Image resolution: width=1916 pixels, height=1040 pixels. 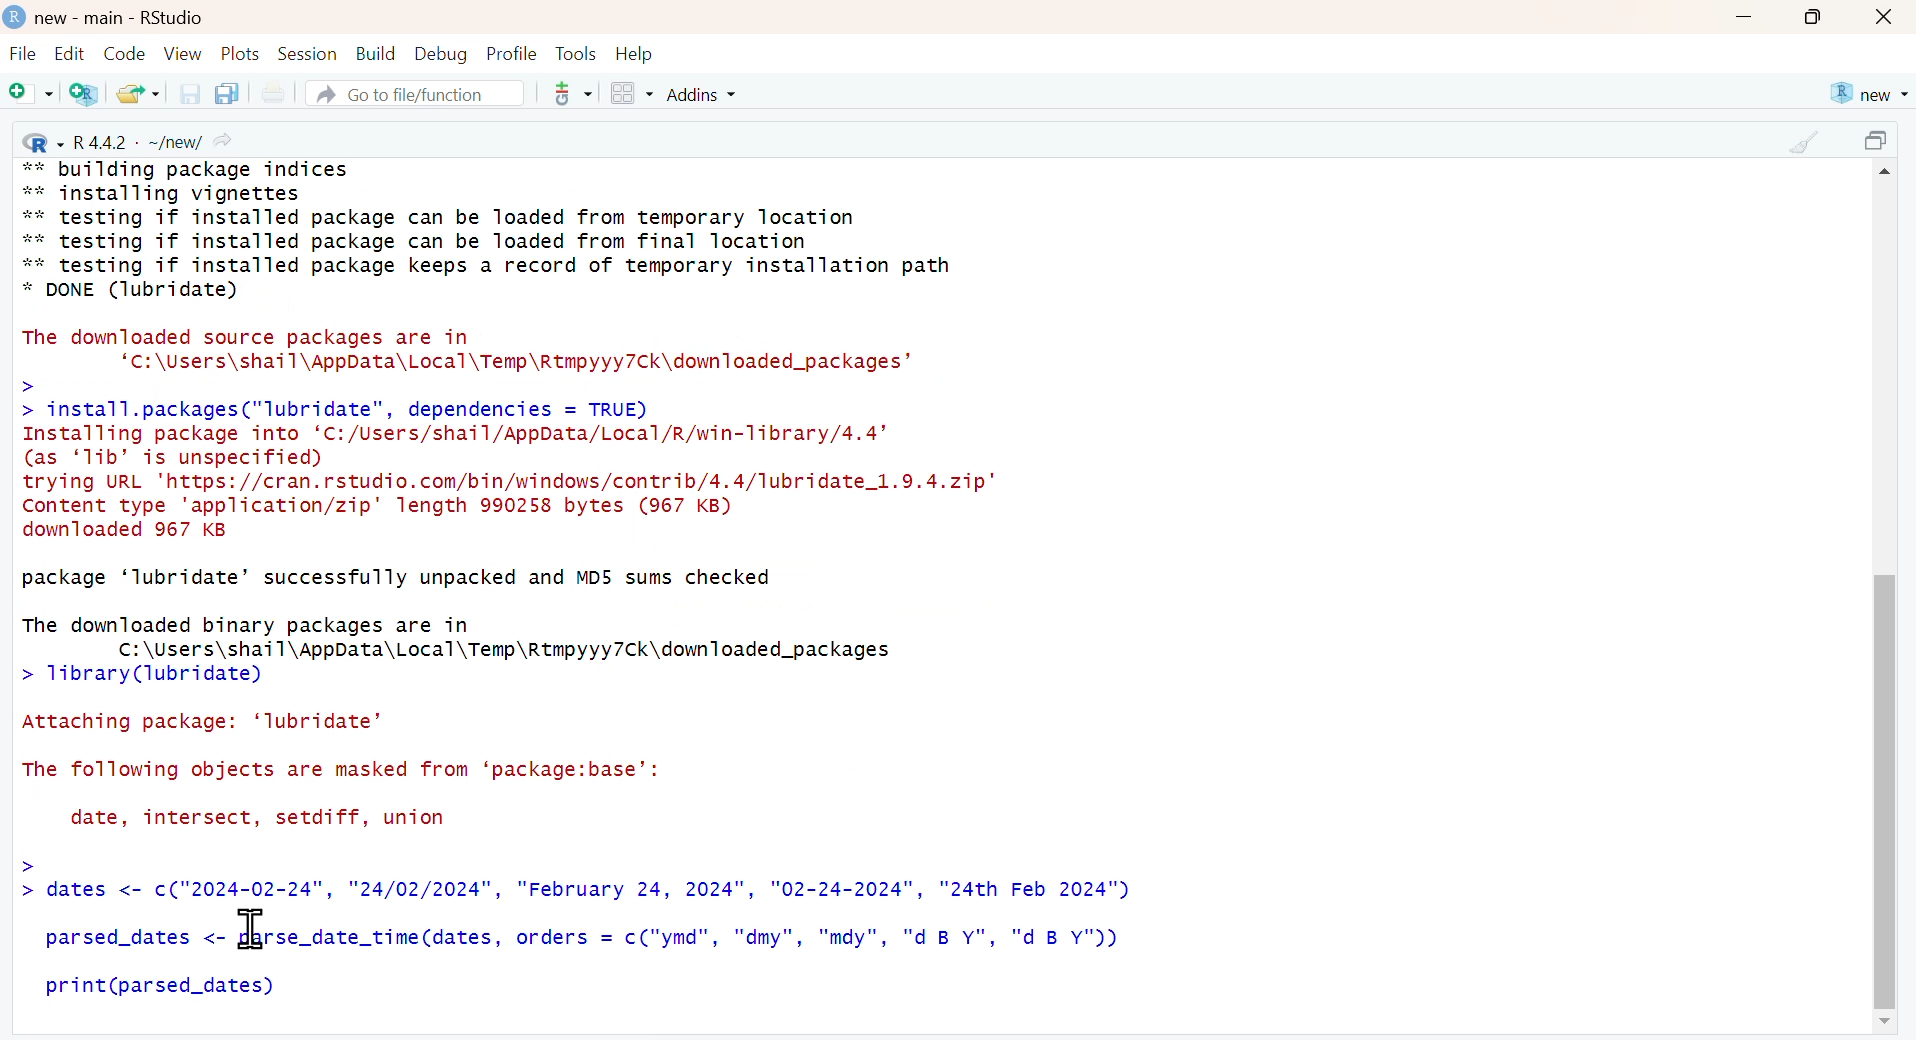 What do you see at coordinates (122, 18) in the screenshot?
I see `new - main - RStudio` at bounding box center [122, 18].